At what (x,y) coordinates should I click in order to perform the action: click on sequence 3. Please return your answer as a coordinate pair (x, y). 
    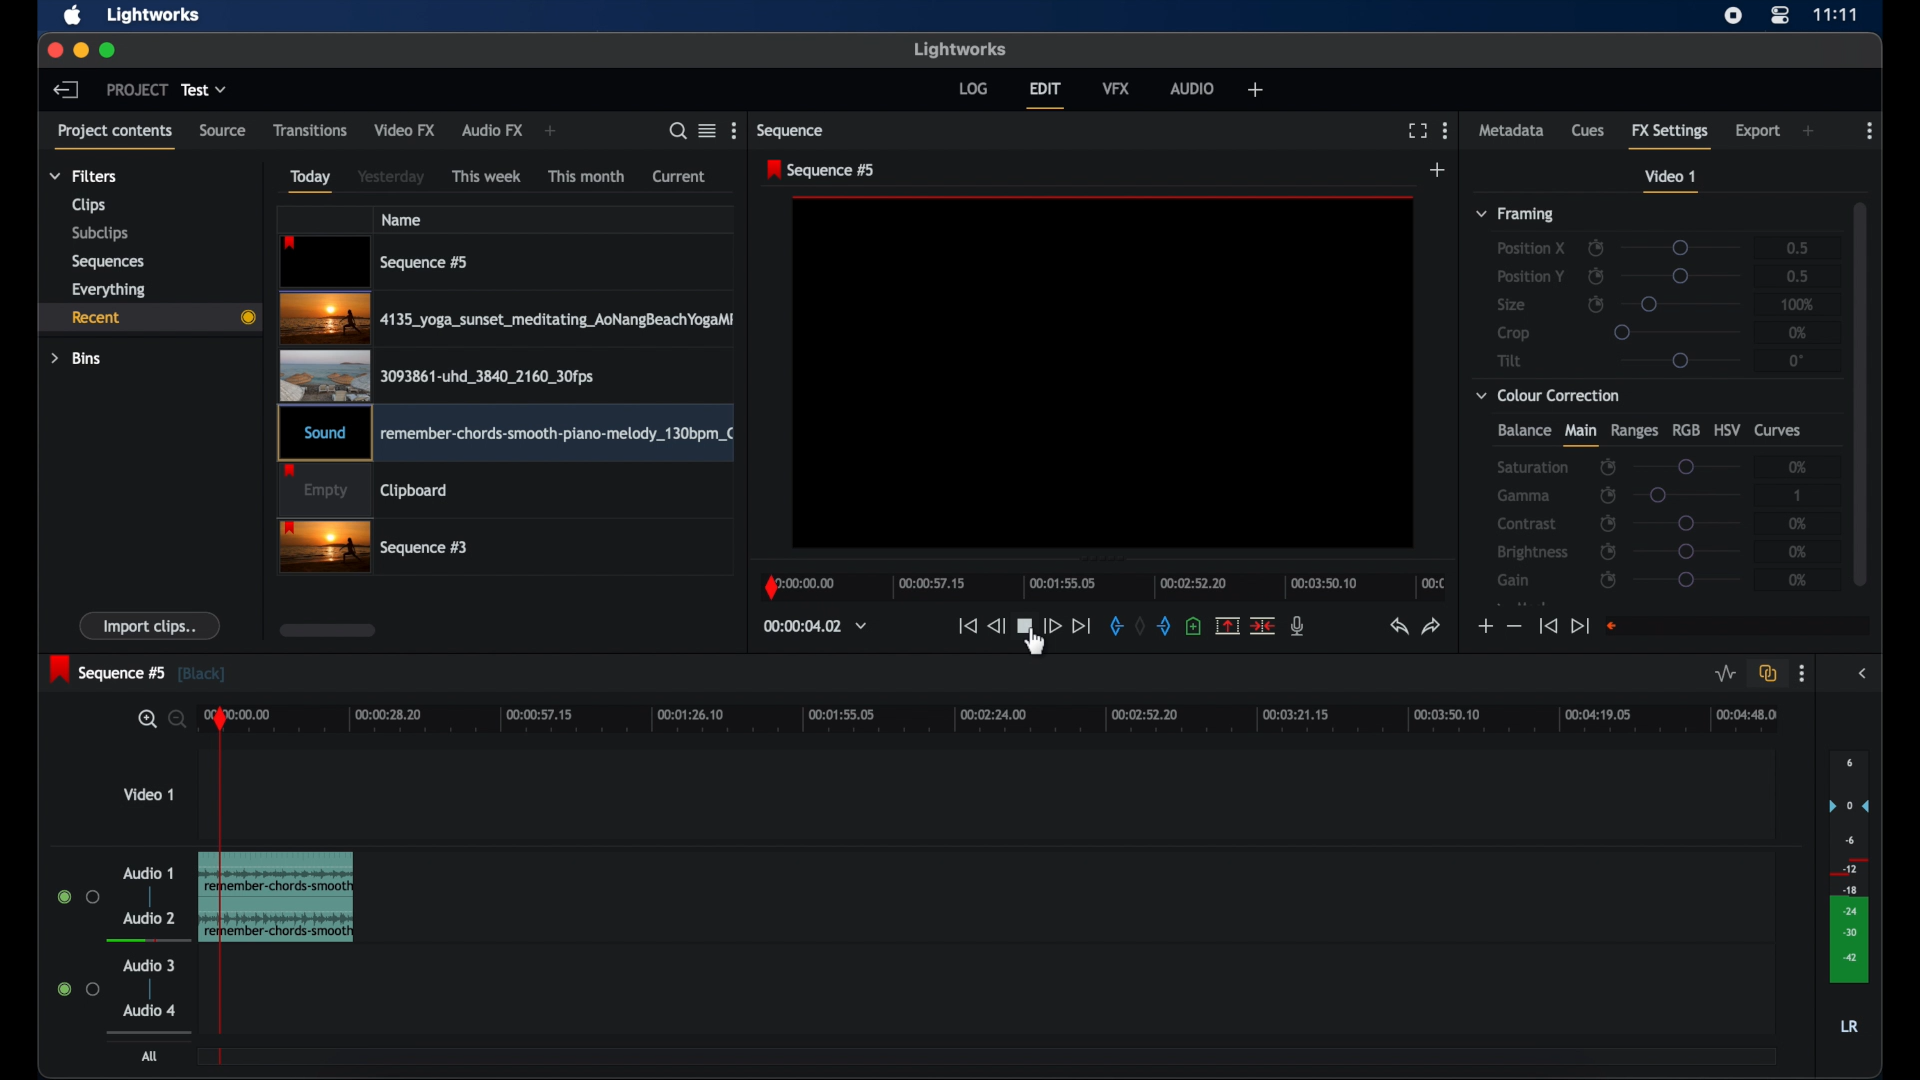
    Looking at the image, I should click on (374, 549).